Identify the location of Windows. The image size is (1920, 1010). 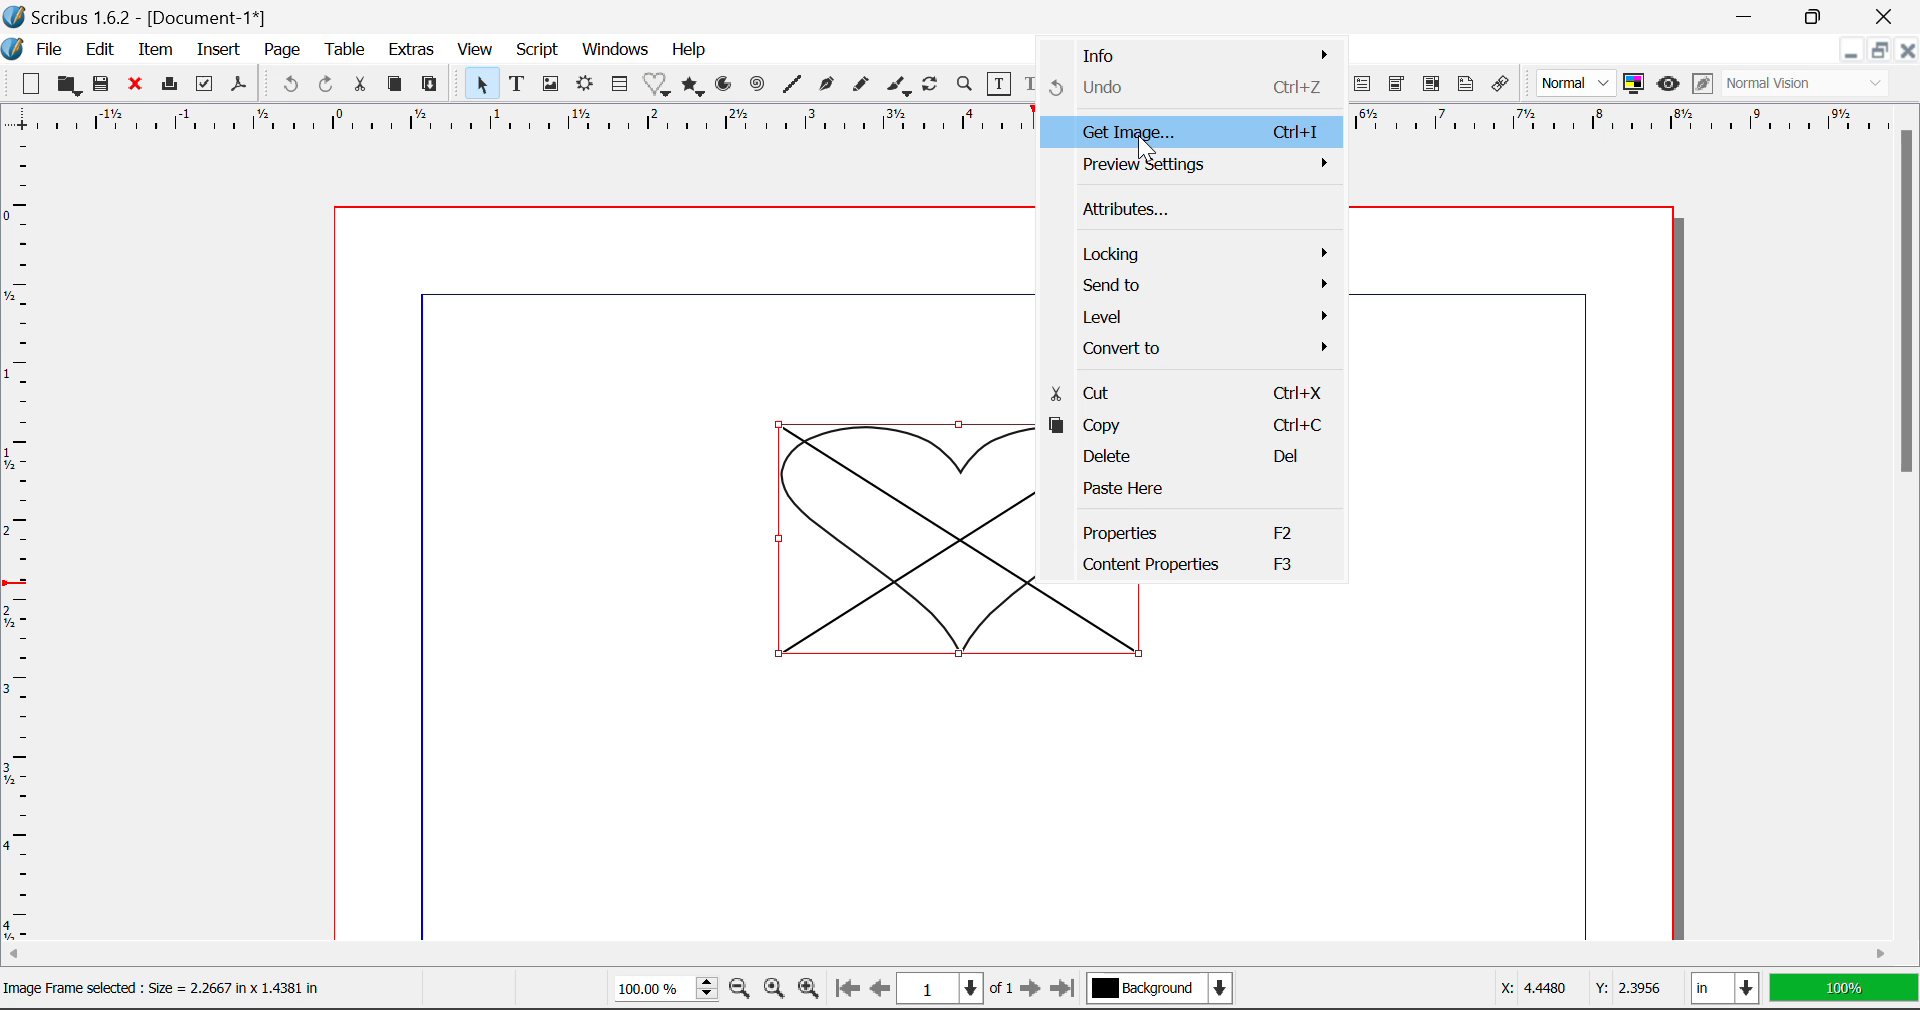
(616, 50).